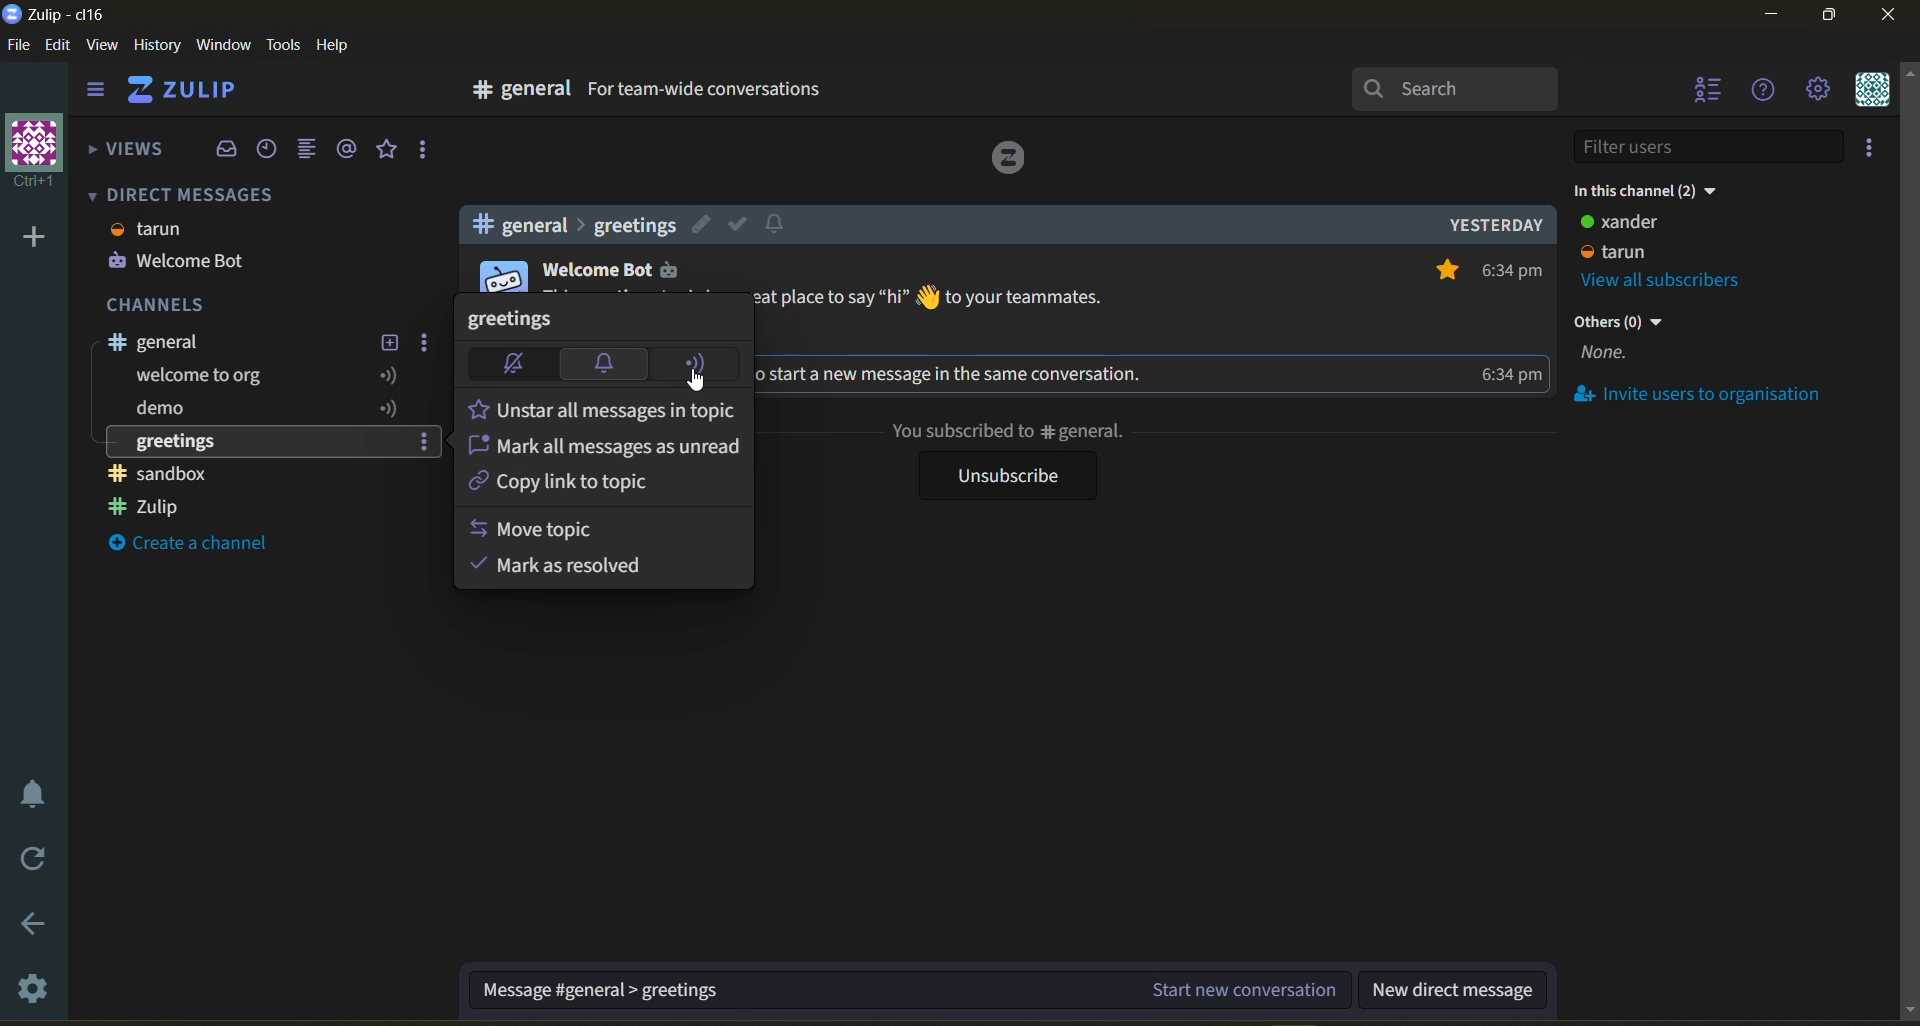 Image resolution: width=1920 pixels, height=1026 pixels. Describe the element at coordinates (1824, 91) in the screenshot. I see `main menu` at that location.